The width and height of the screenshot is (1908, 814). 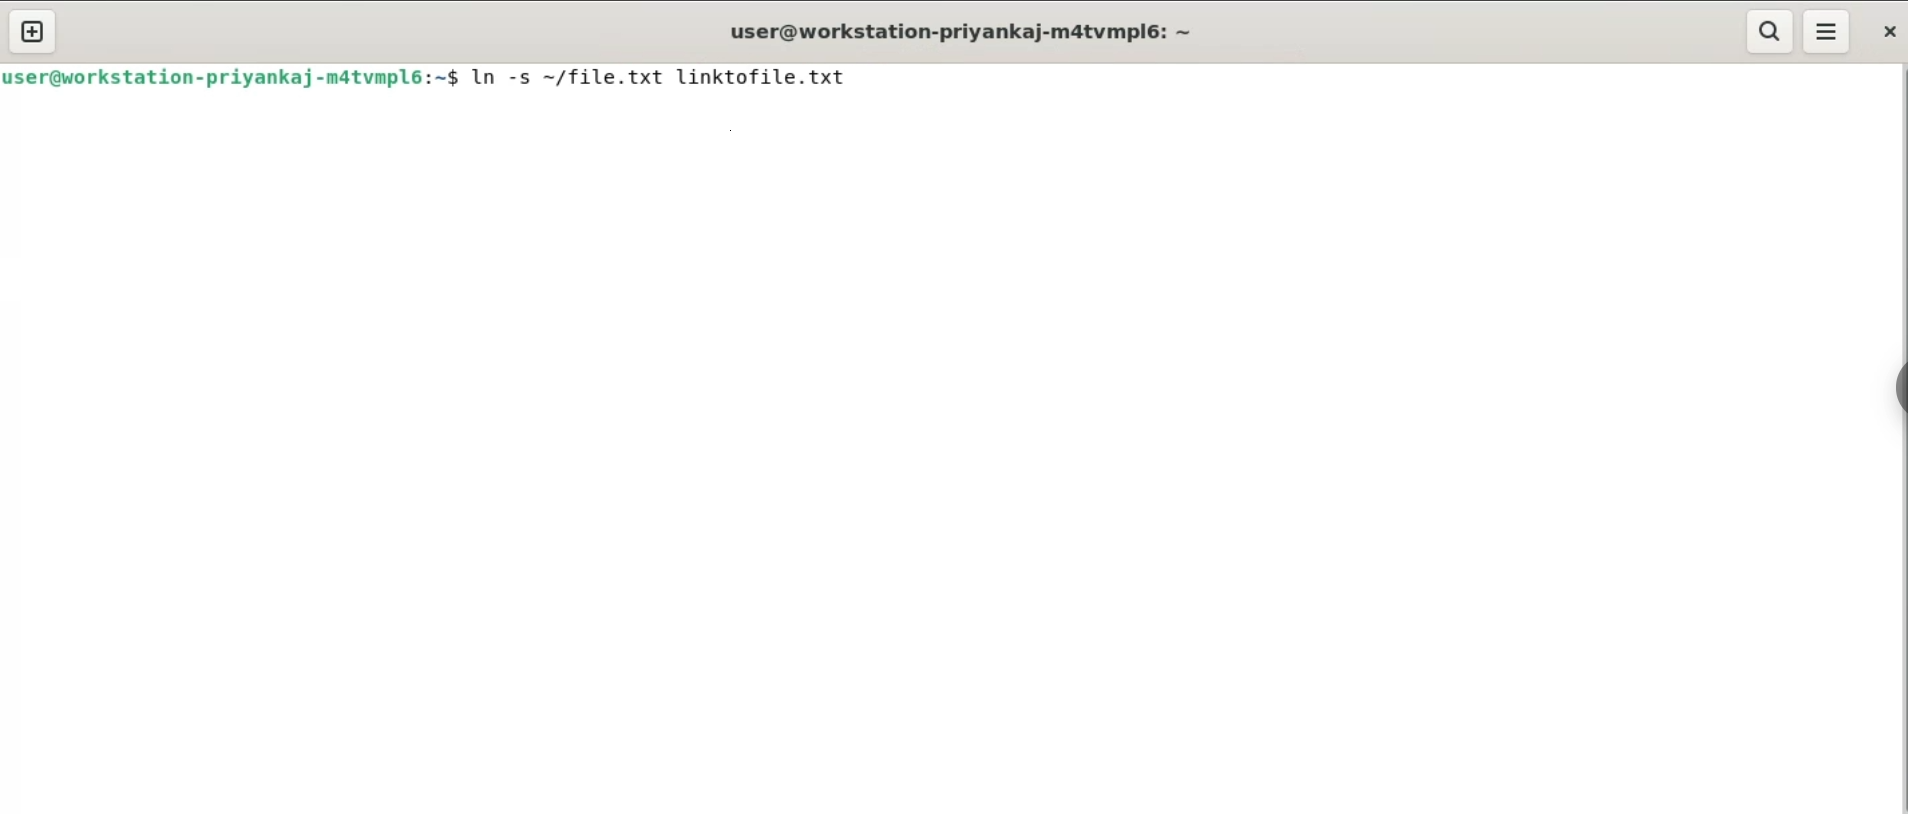 What do you see at coordinates (951, 35) in the screenshot?
I see `user@workstation-priyankaj-m4tvmplé: ~` at bounding box center [951, 35].